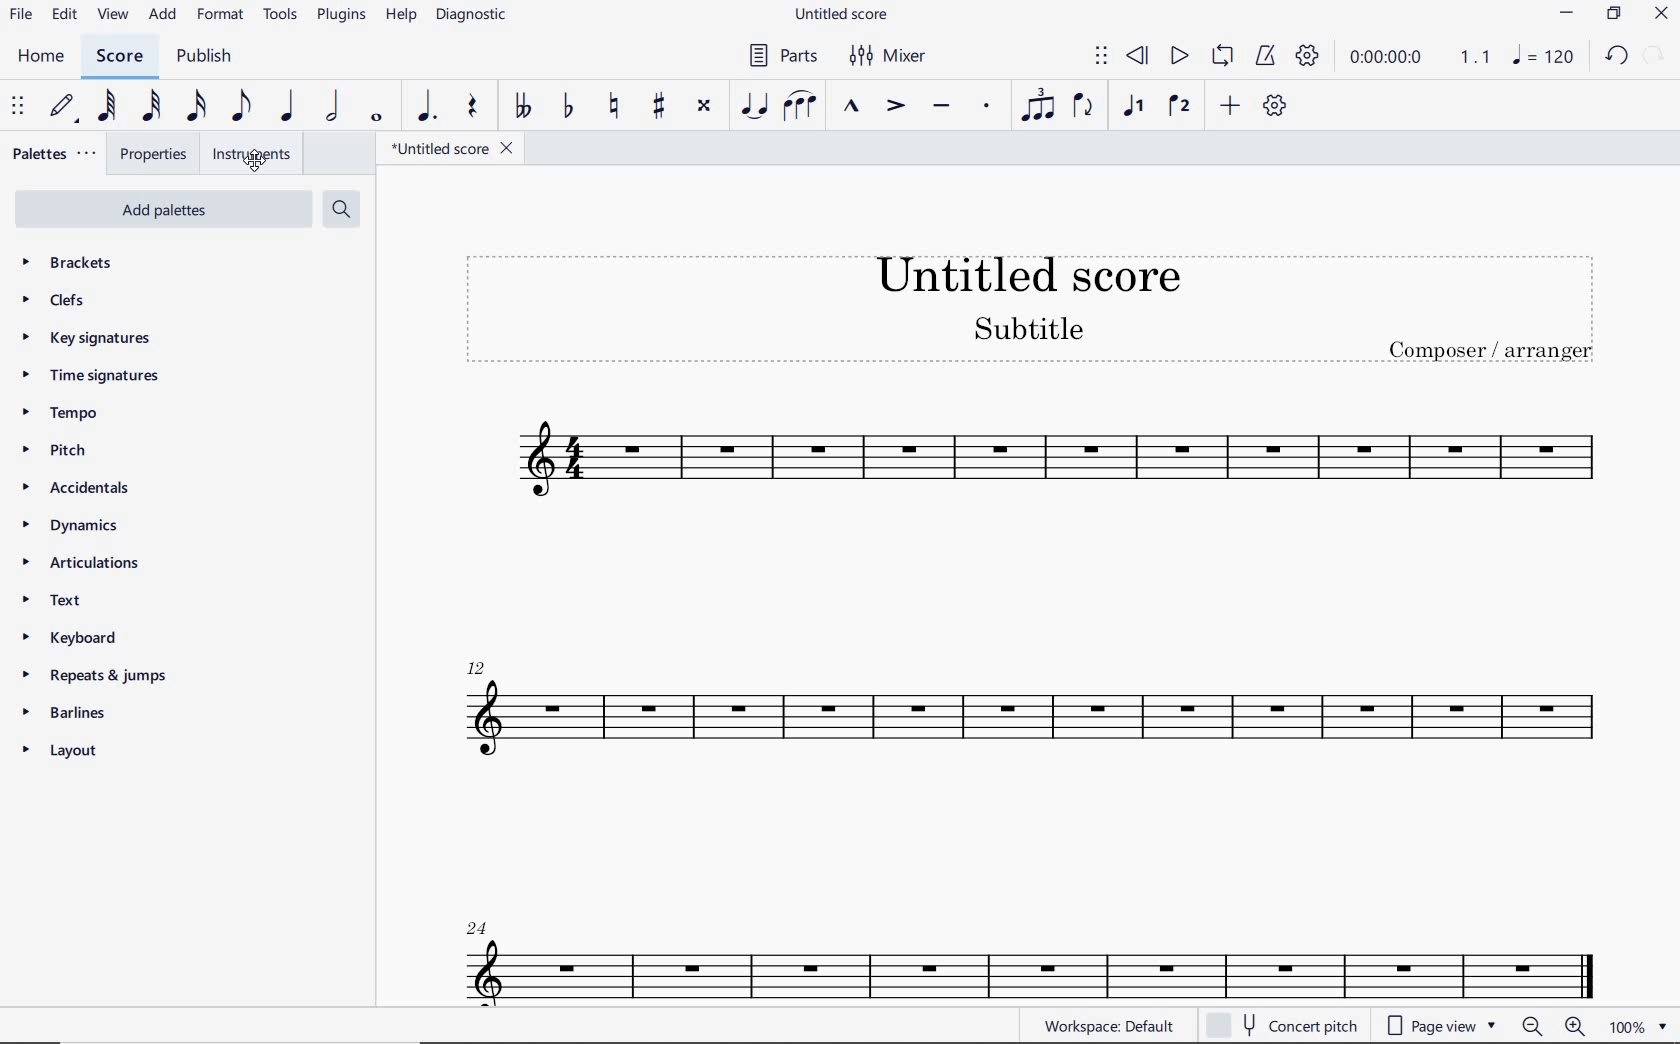 The height and width of the screenshot is (1044, 1680). What do you see at coordinates (1548, 55) in the screenshot?
I see `note` at bounding box center [1548, 55].